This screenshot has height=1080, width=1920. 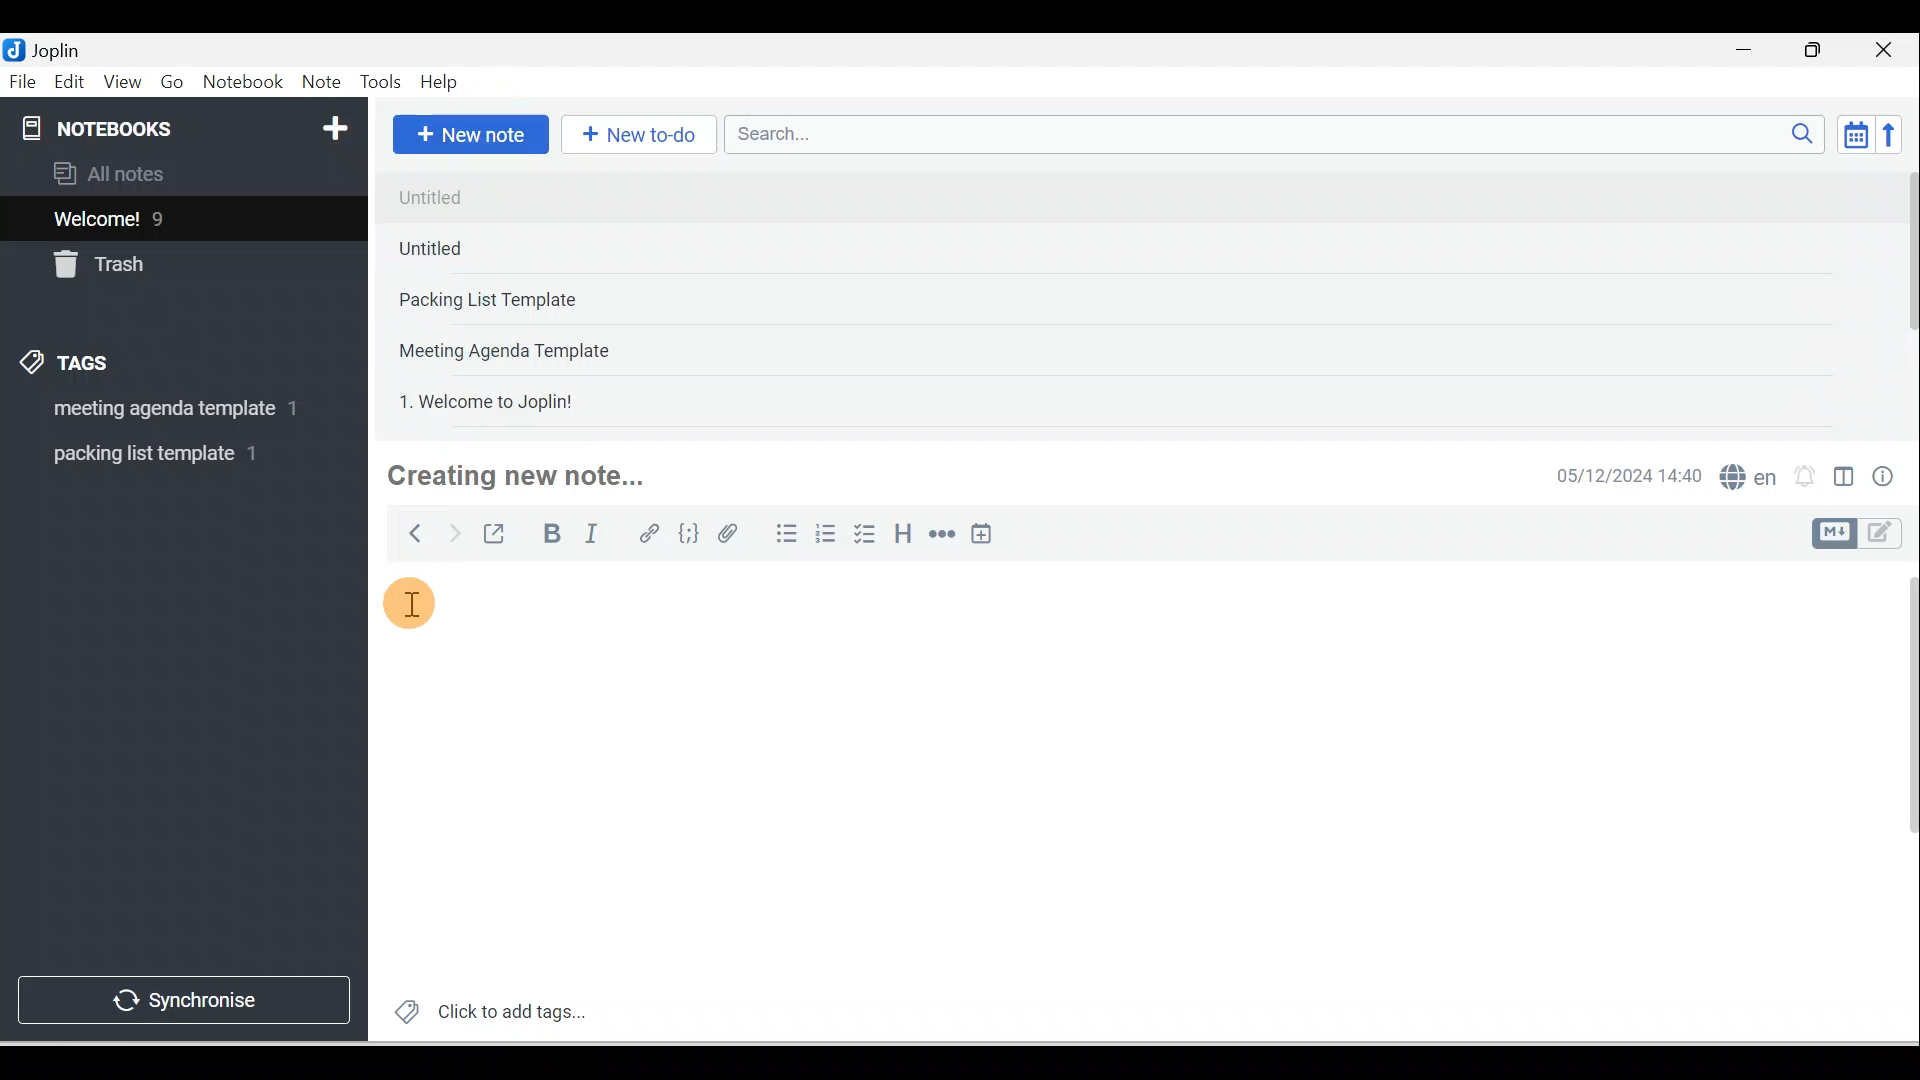 What do you see at coordinates (826, 533) in the screenshot?
I see `Numbered list` at bounding box center [826, 533].